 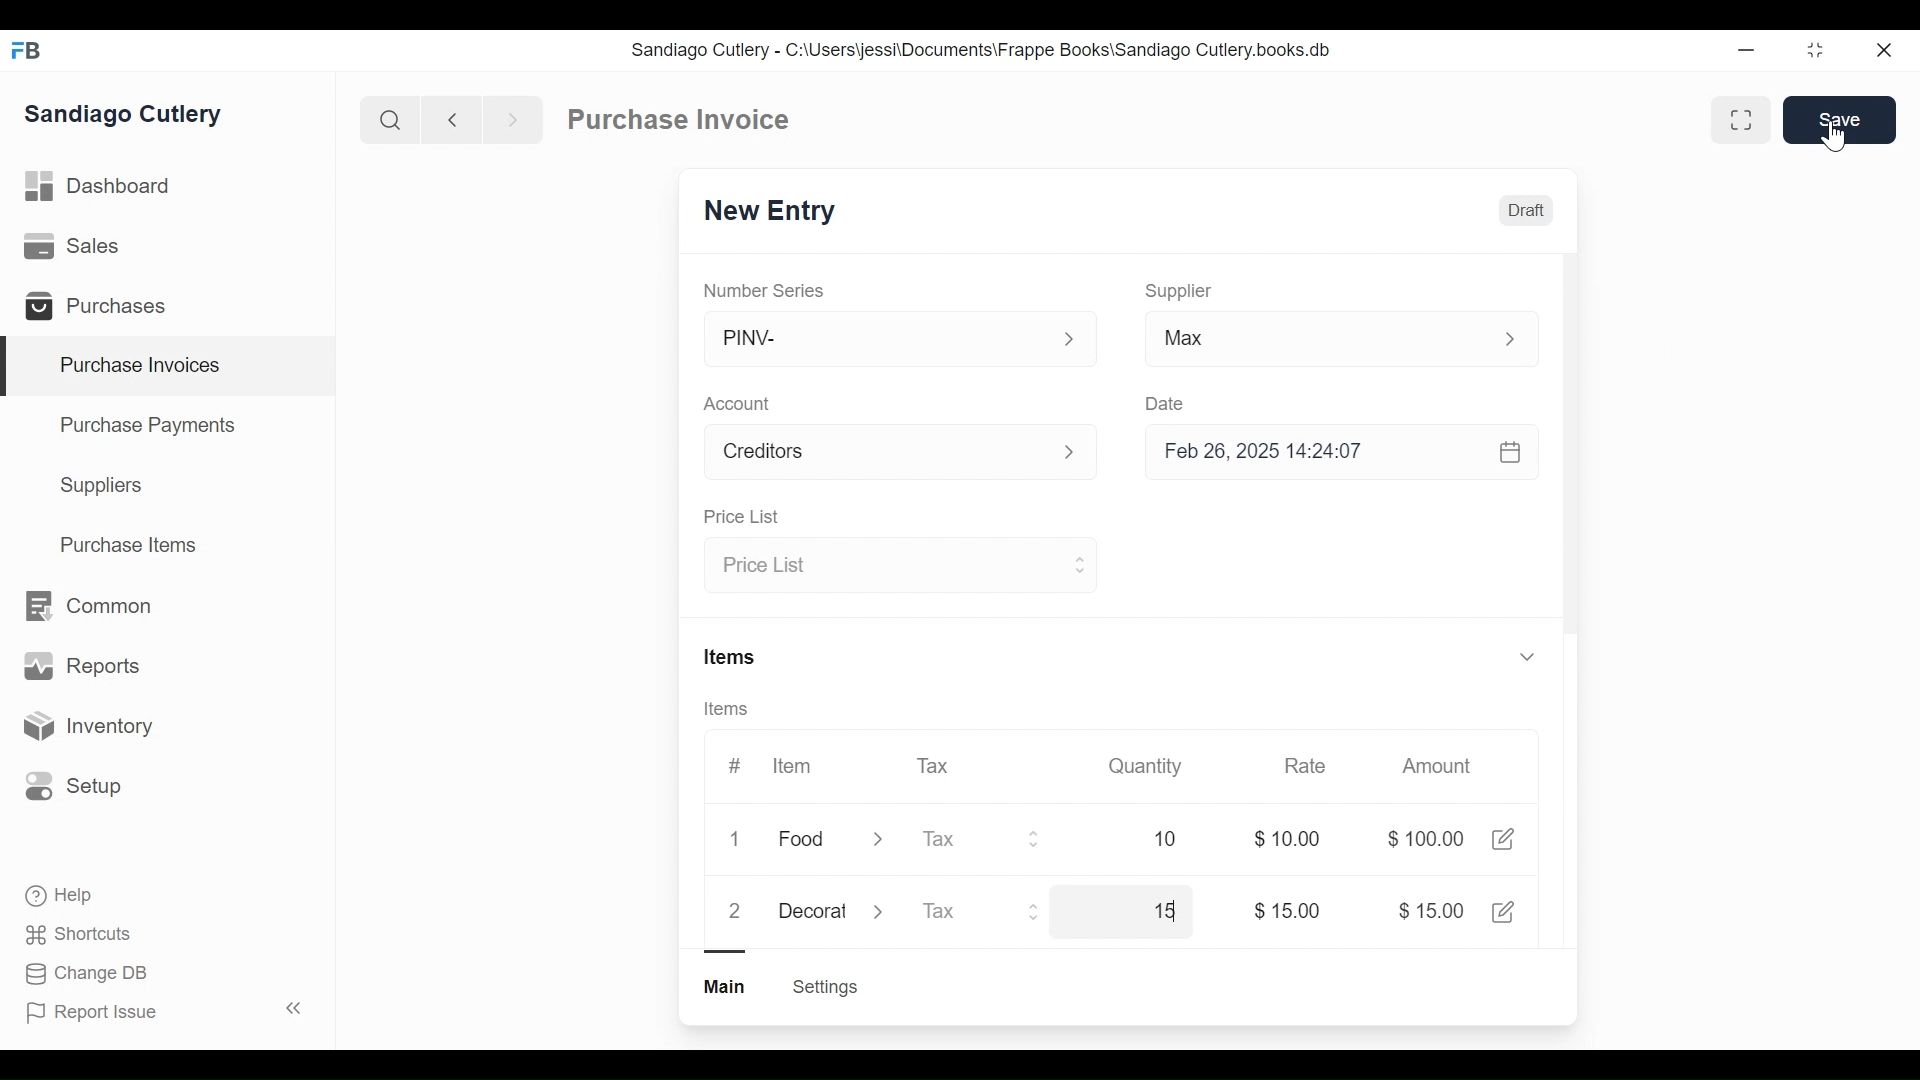 I want to click on PINV-, so click(x=876, y=339).